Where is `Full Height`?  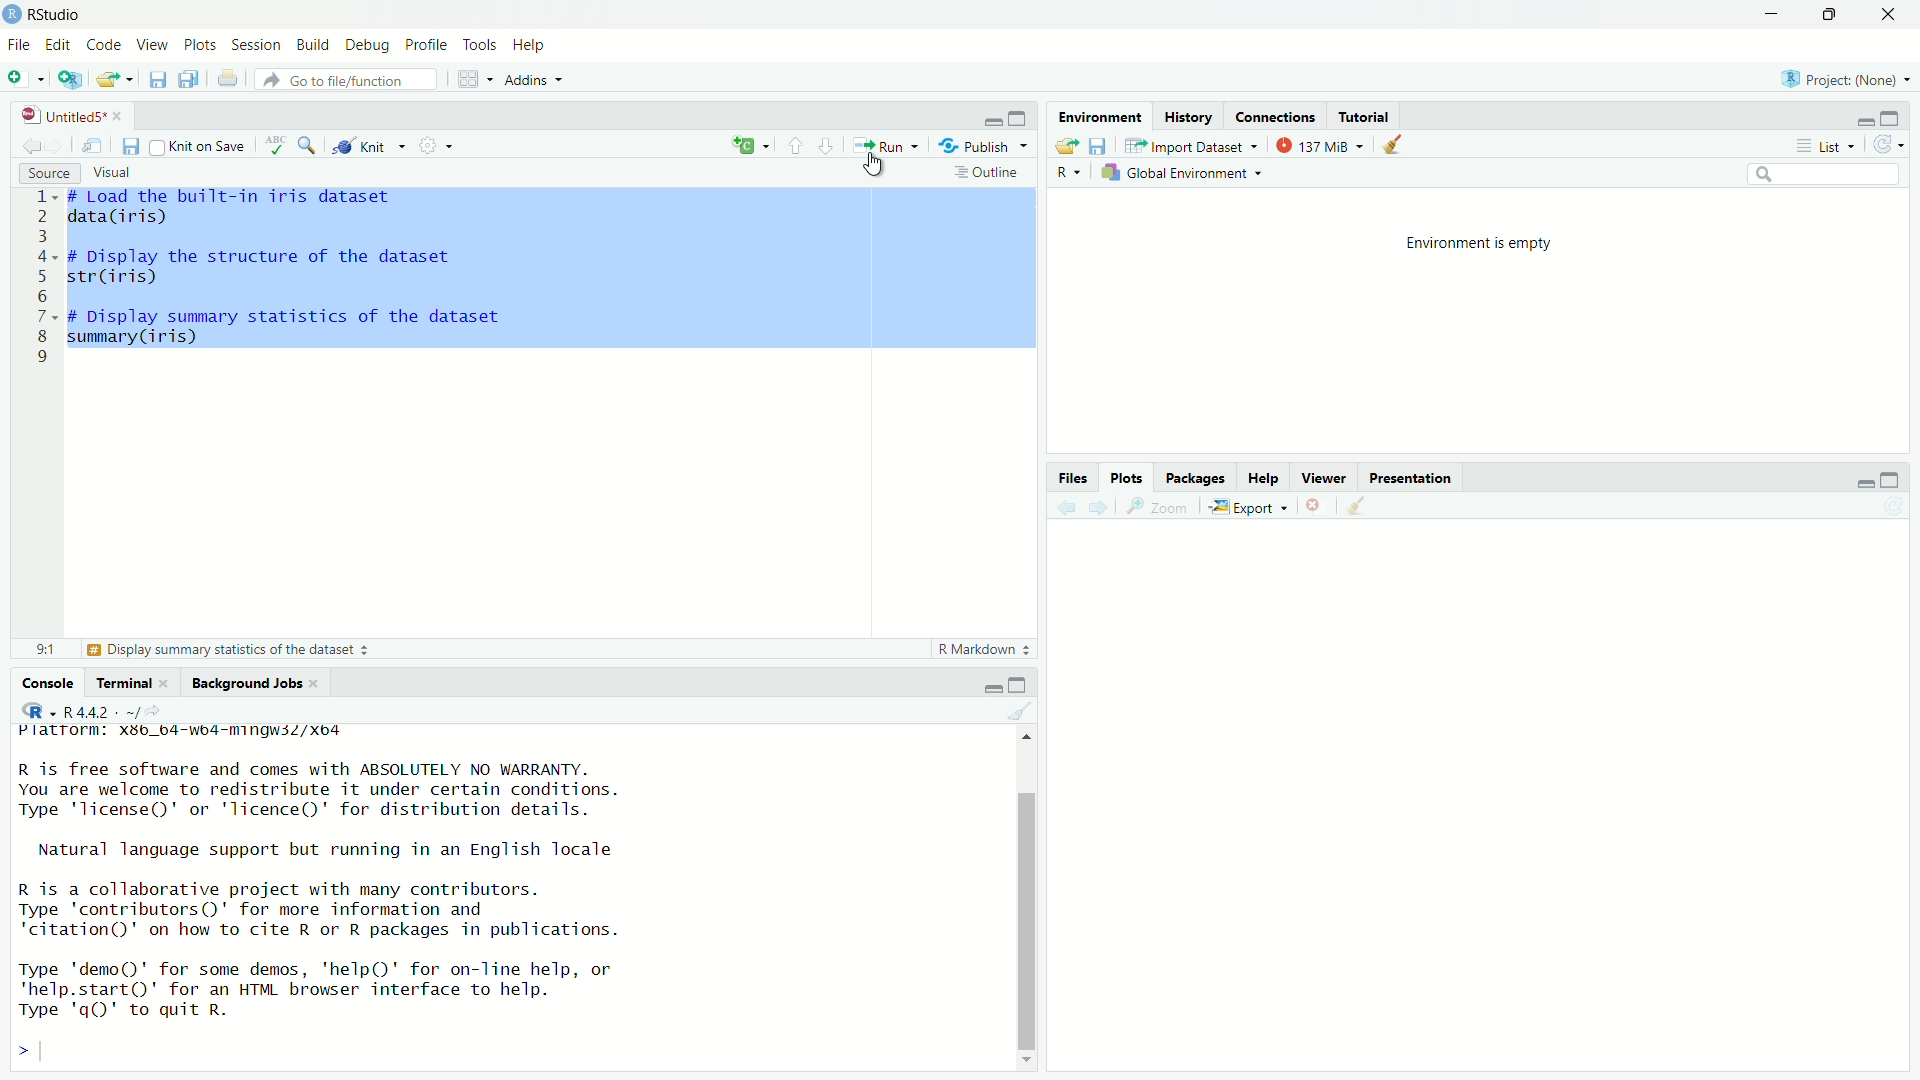
Full Height is located at coordinates (1891, 479).